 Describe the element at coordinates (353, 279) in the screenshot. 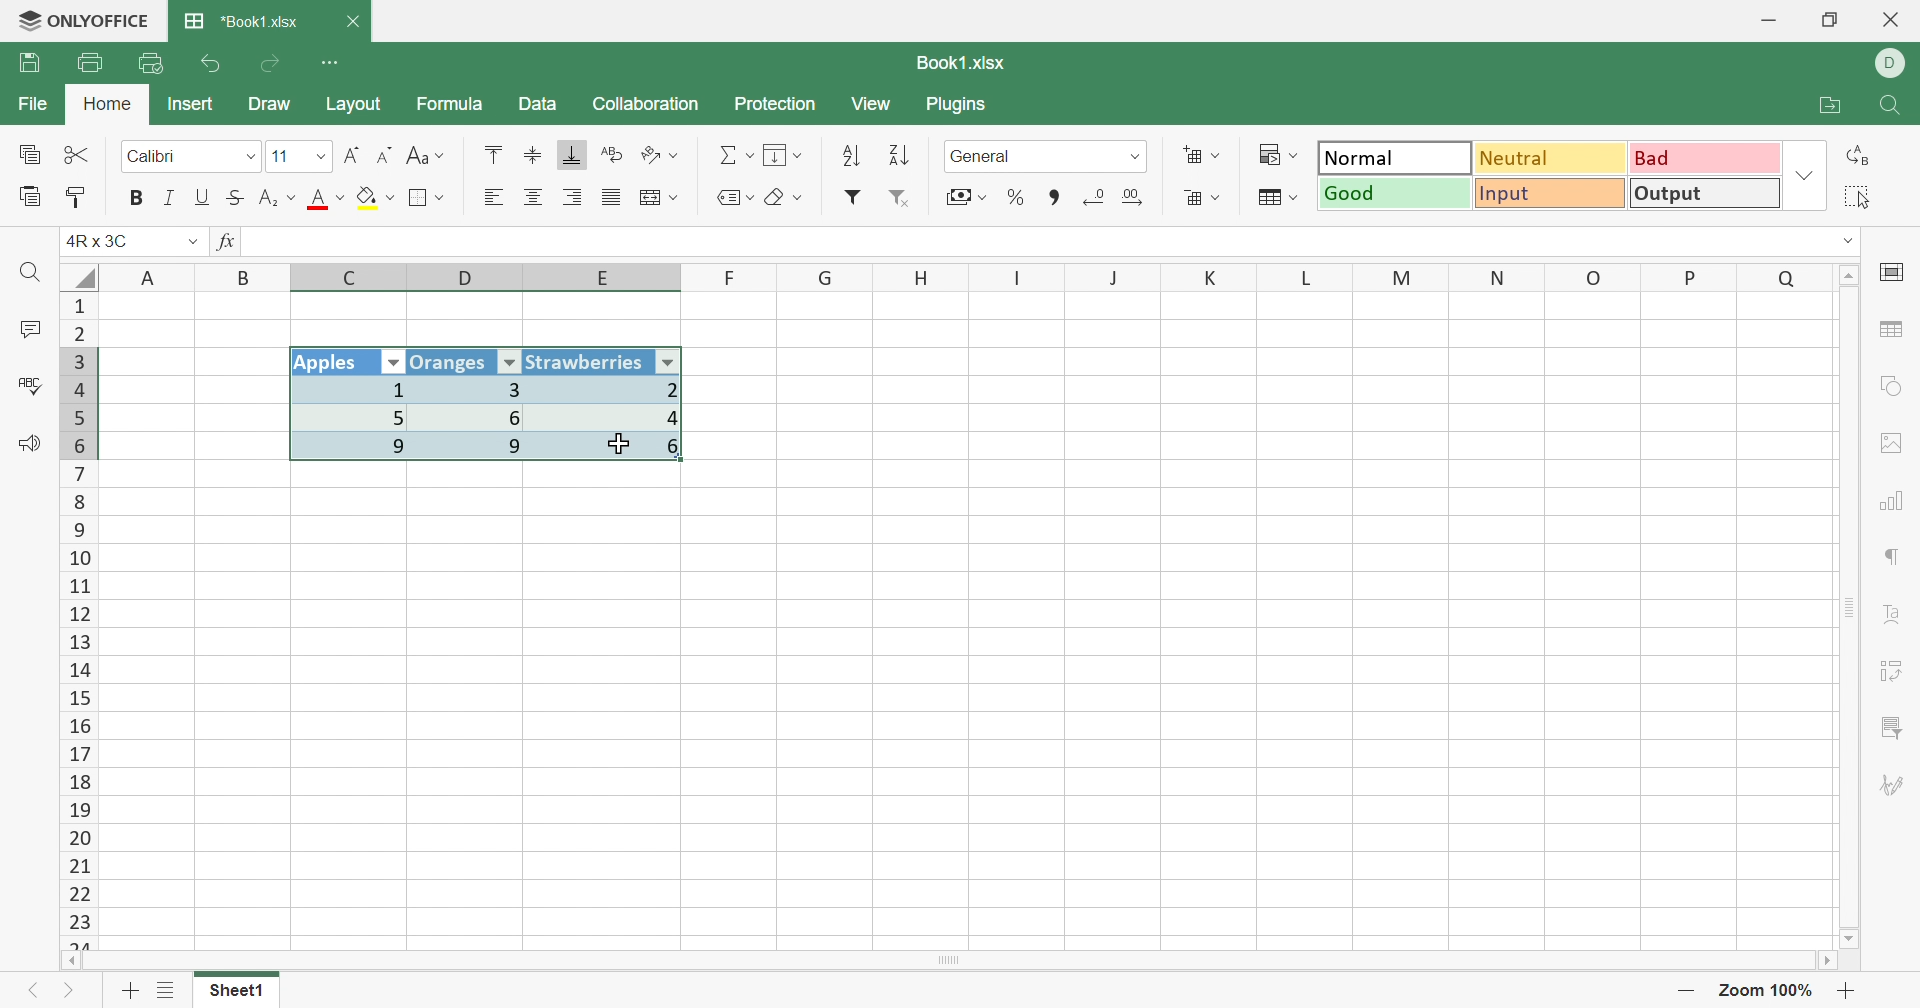

I see `C` at that location.